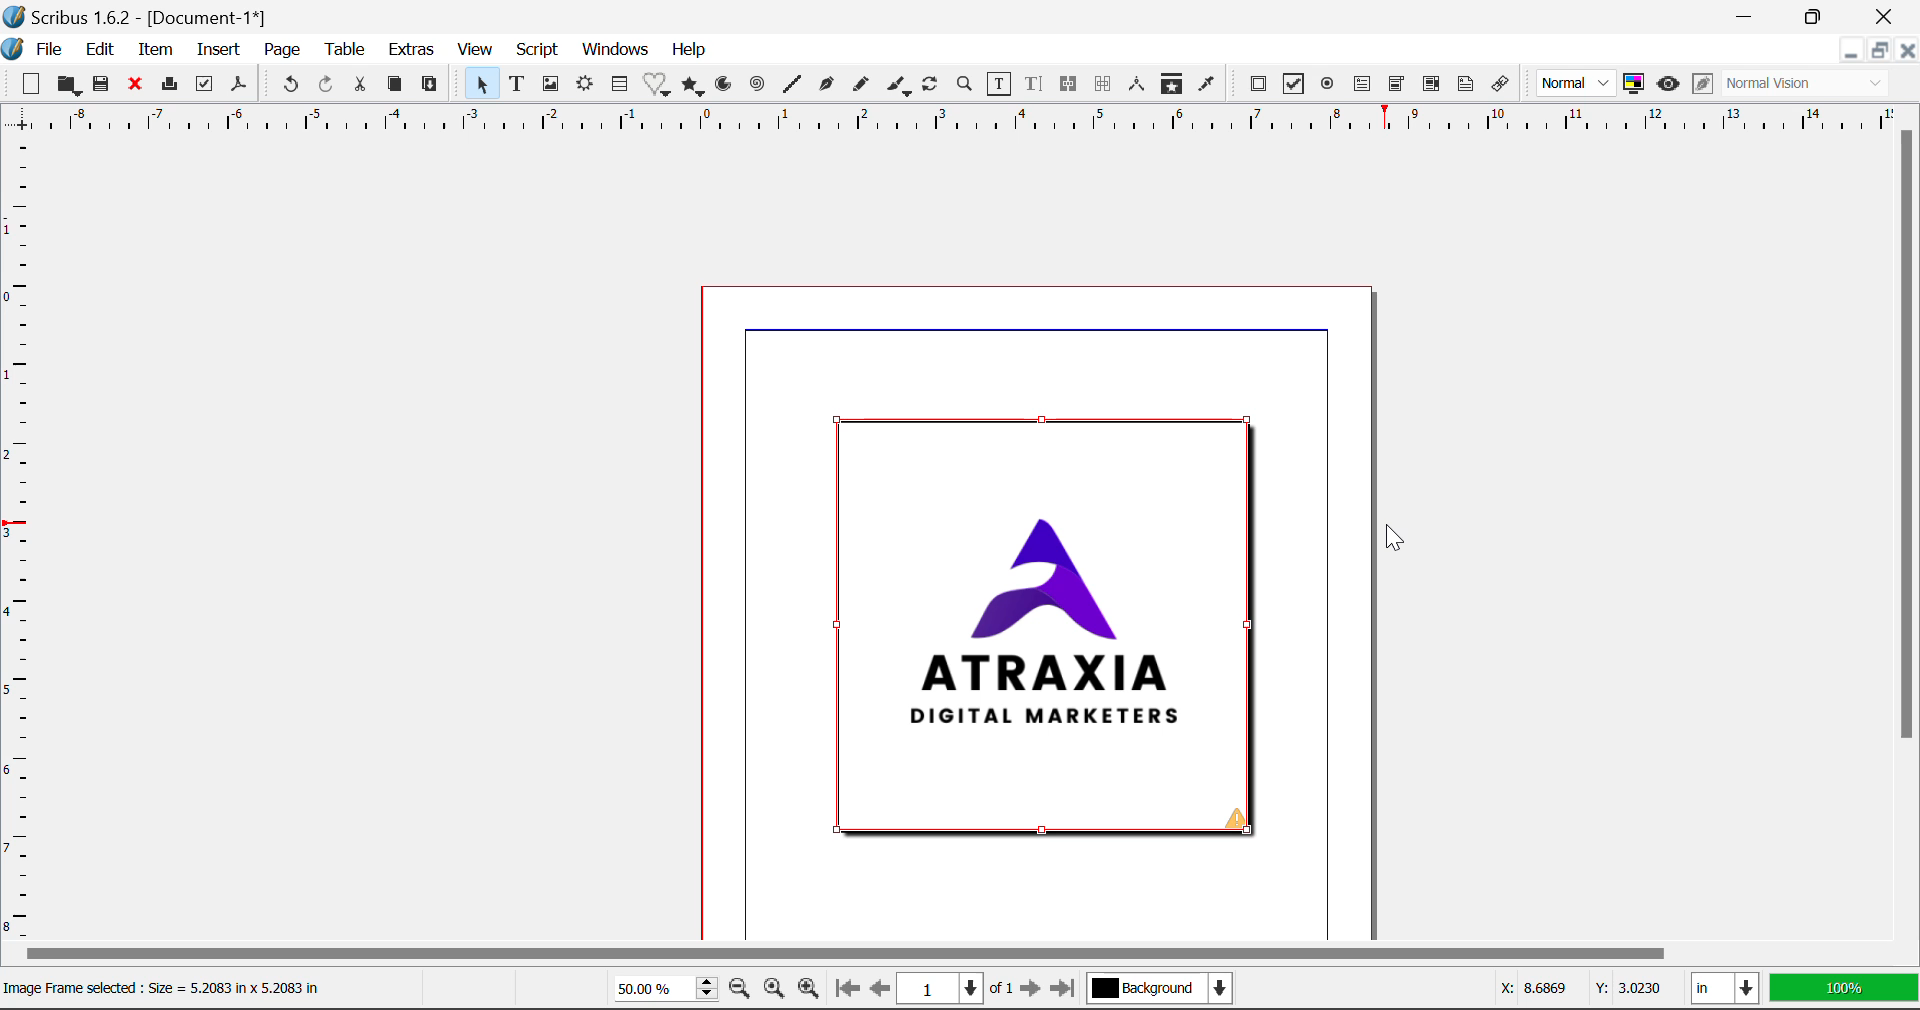  I want to click on Text Annotation, so click(1466, 86).